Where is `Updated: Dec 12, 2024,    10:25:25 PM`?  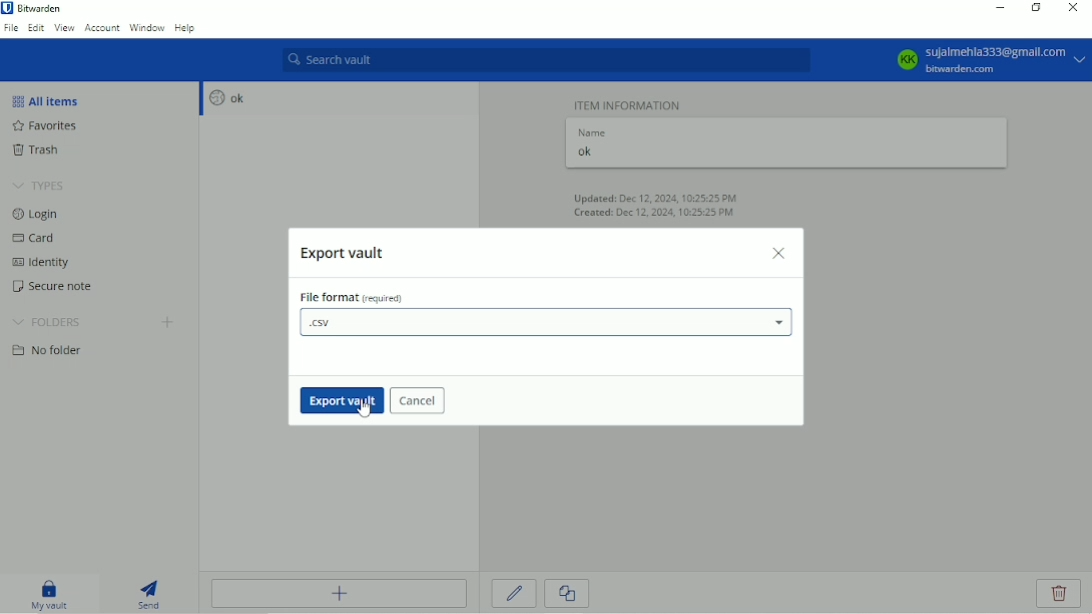
Updated: Dec 12, 2024,    10:25:25 PM is located at coordinates (659, 197).